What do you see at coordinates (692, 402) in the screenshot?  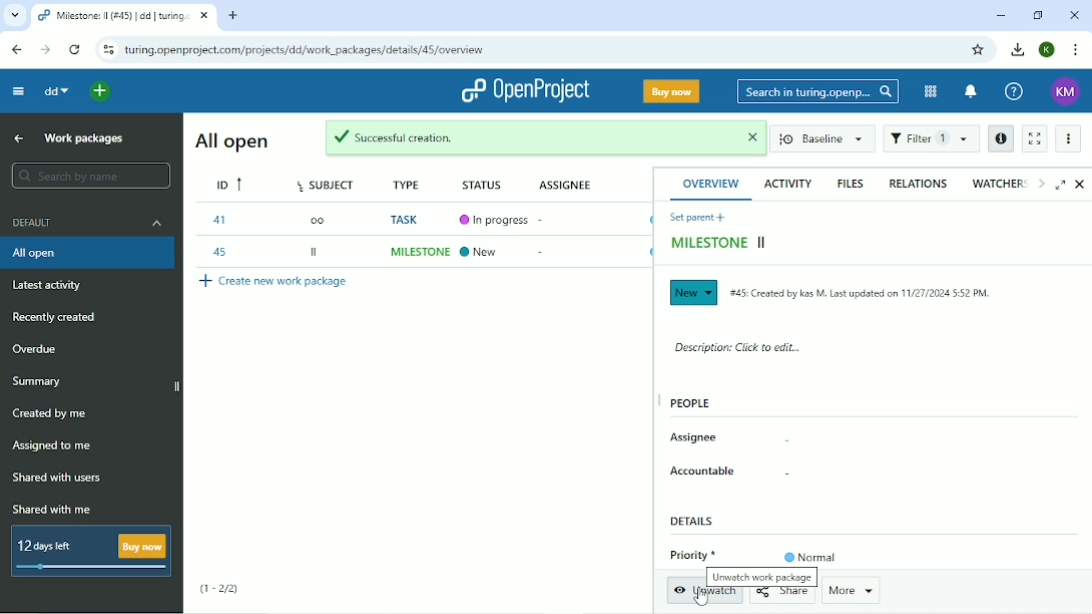 I see `People` at bounding box center [692, 402].